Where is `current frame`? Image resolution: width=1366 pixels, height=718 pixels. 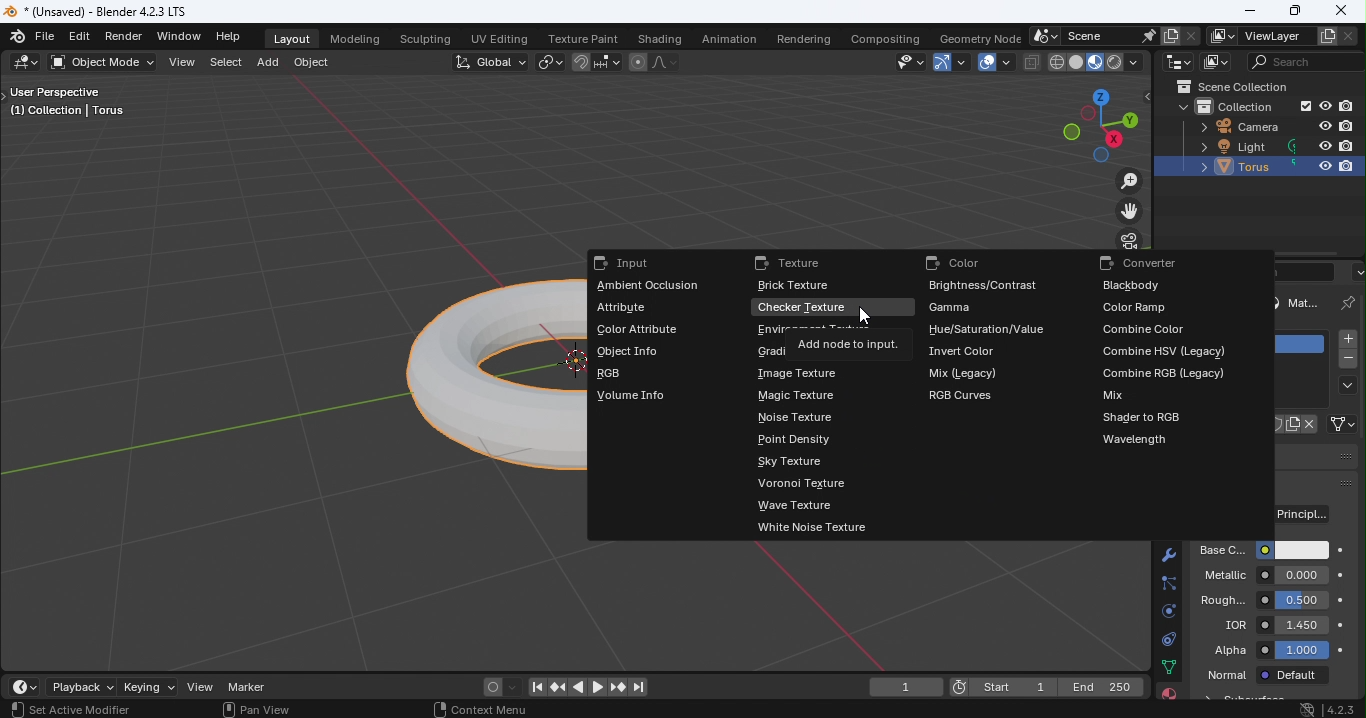 current frame is located at coordinates (906, 688).